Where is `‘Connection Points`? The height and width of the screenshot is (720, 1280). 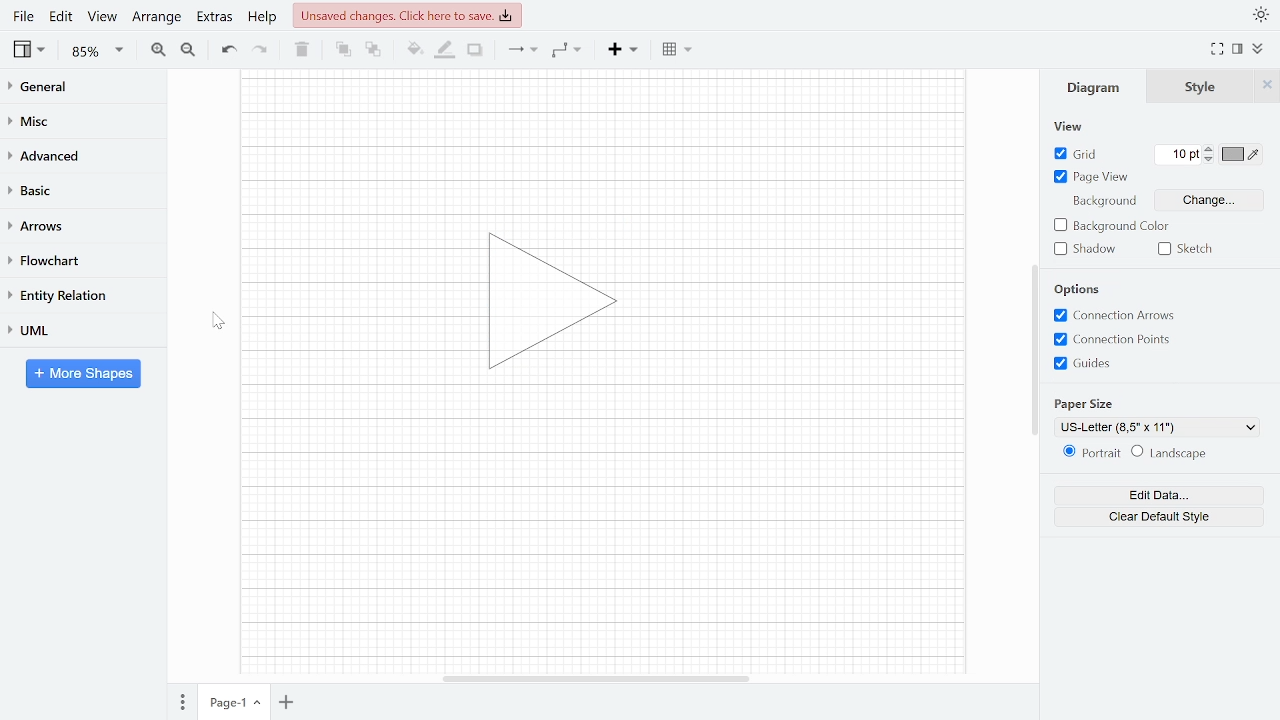
‘Connection Points is located at coordinates (1109, 340).